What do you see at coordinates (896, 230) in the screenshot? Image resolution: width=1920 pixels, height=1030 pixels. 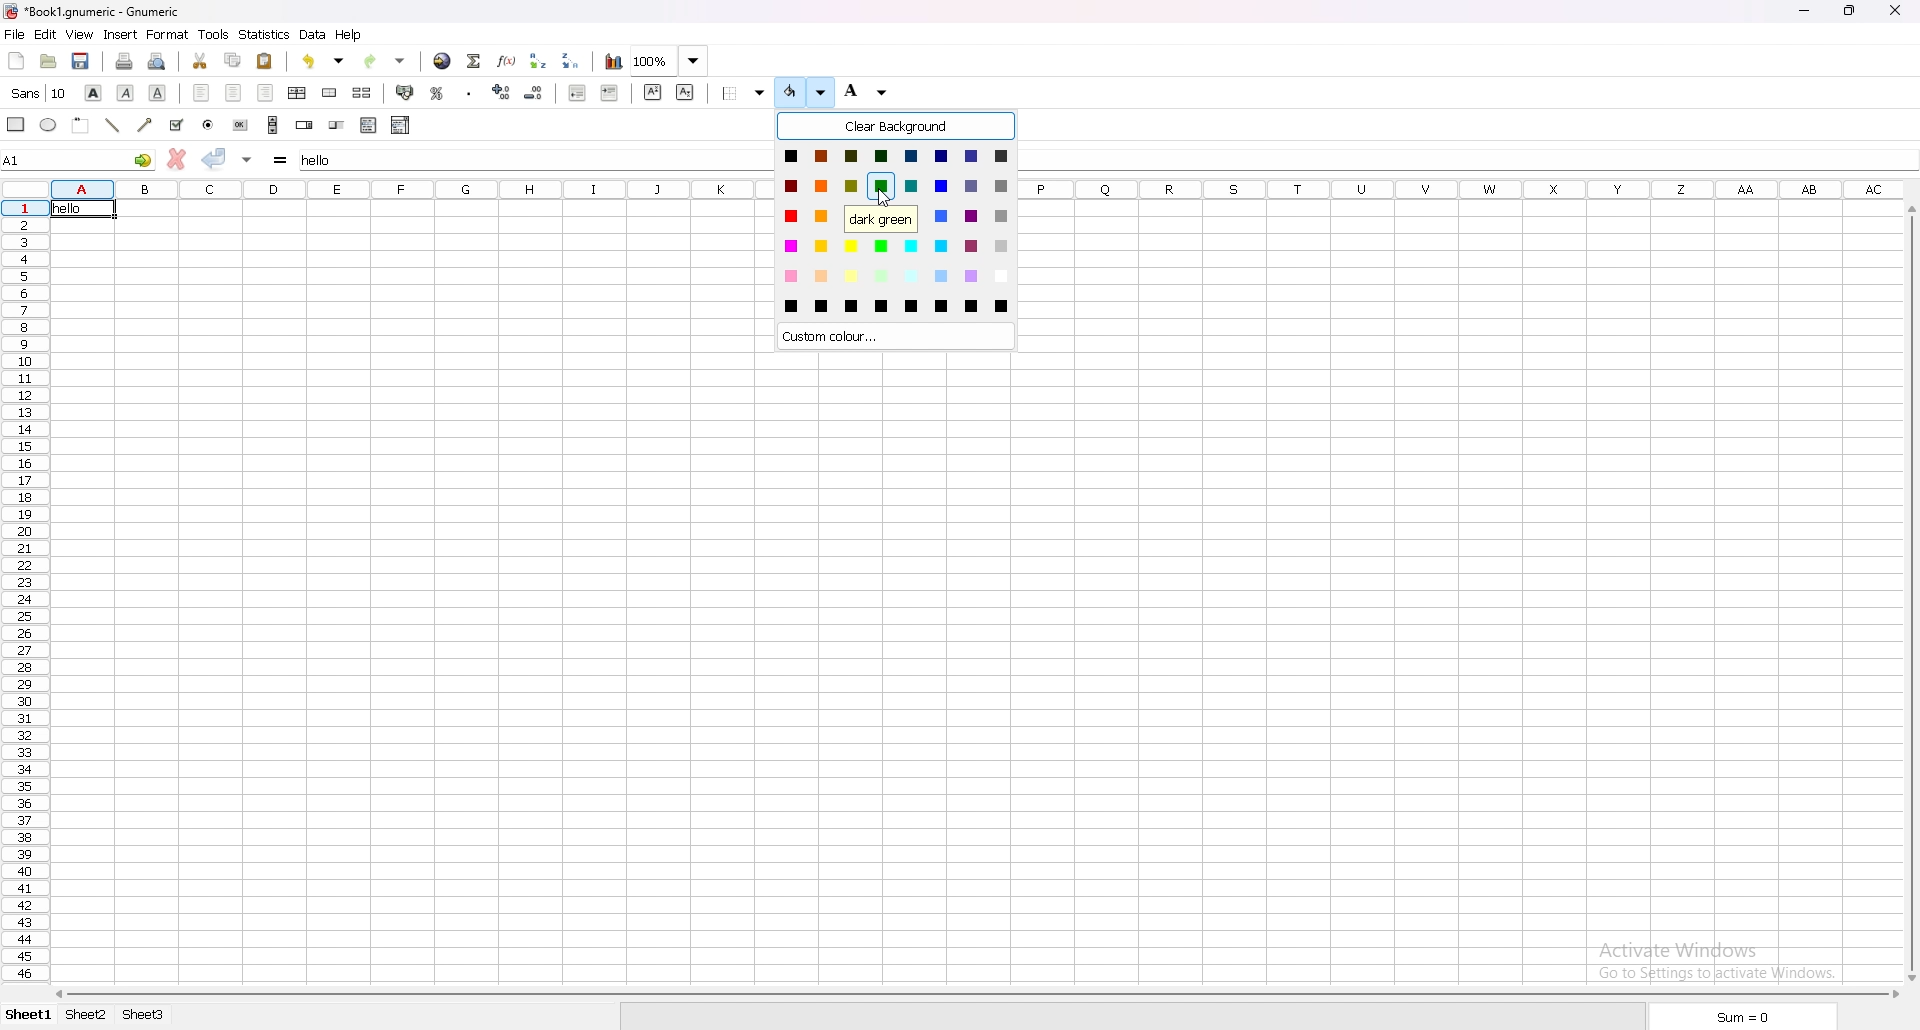 I see `color options` at bounding box center [896, 230].